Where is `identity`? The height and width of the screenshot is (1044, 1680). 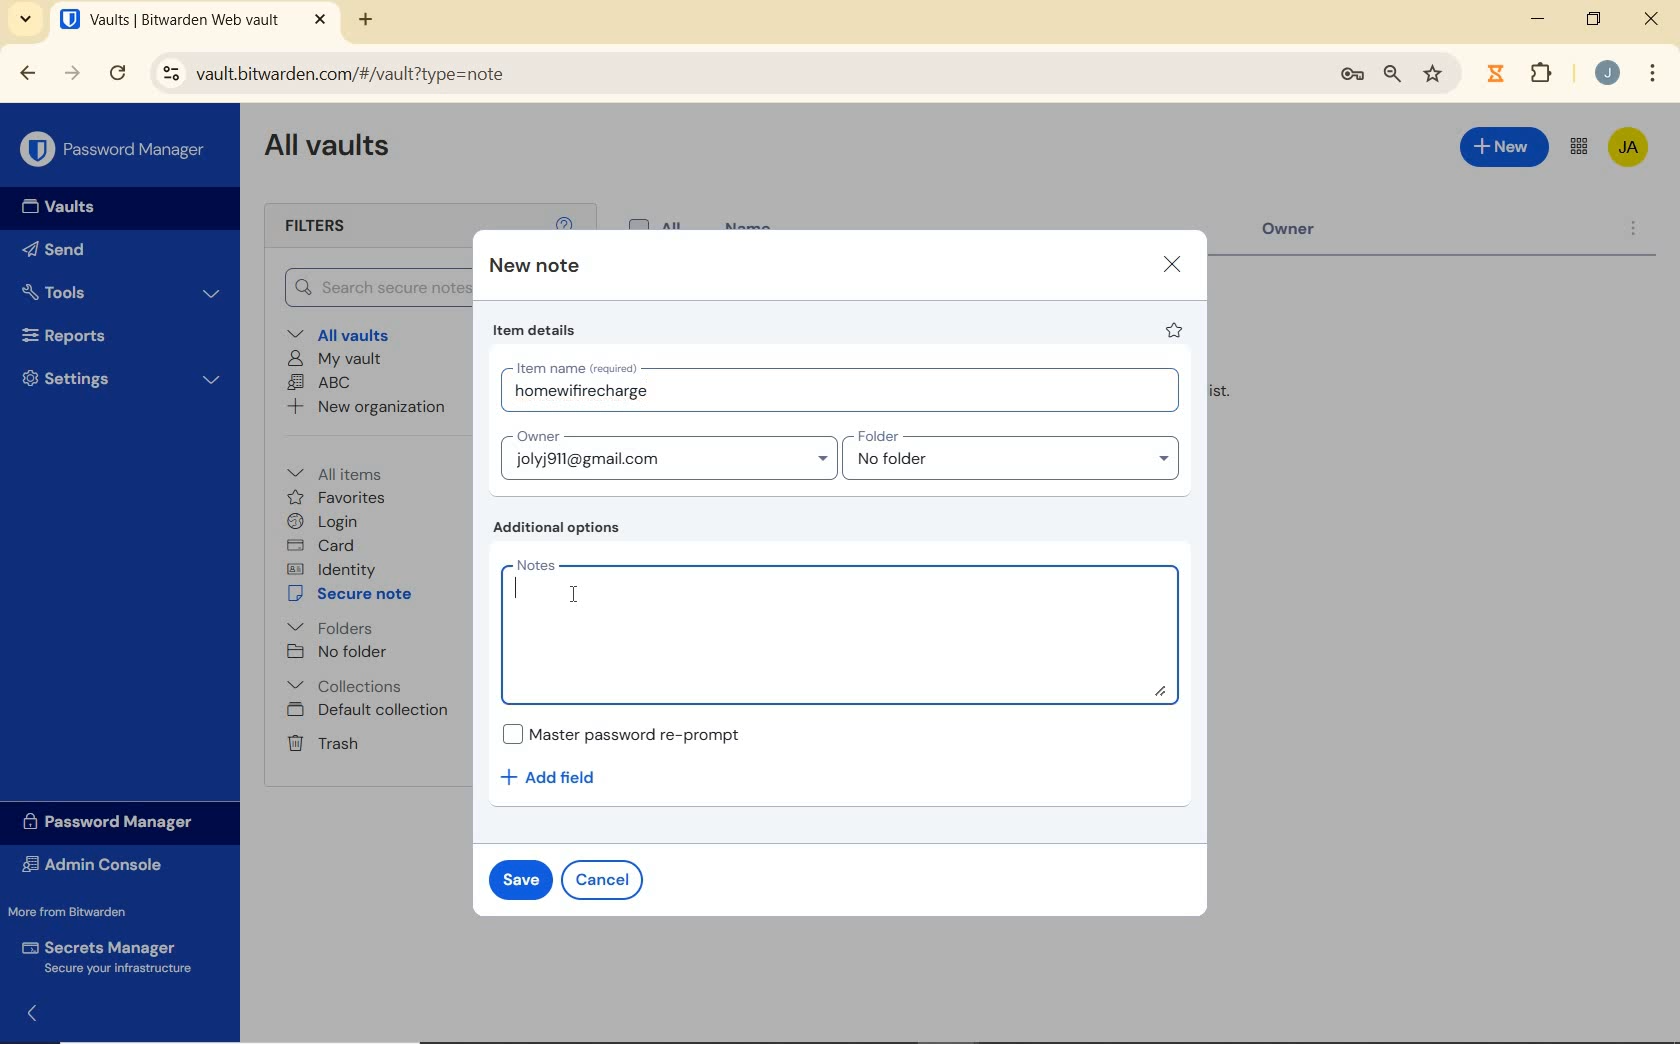 identity is located at coordinates (331, 568).